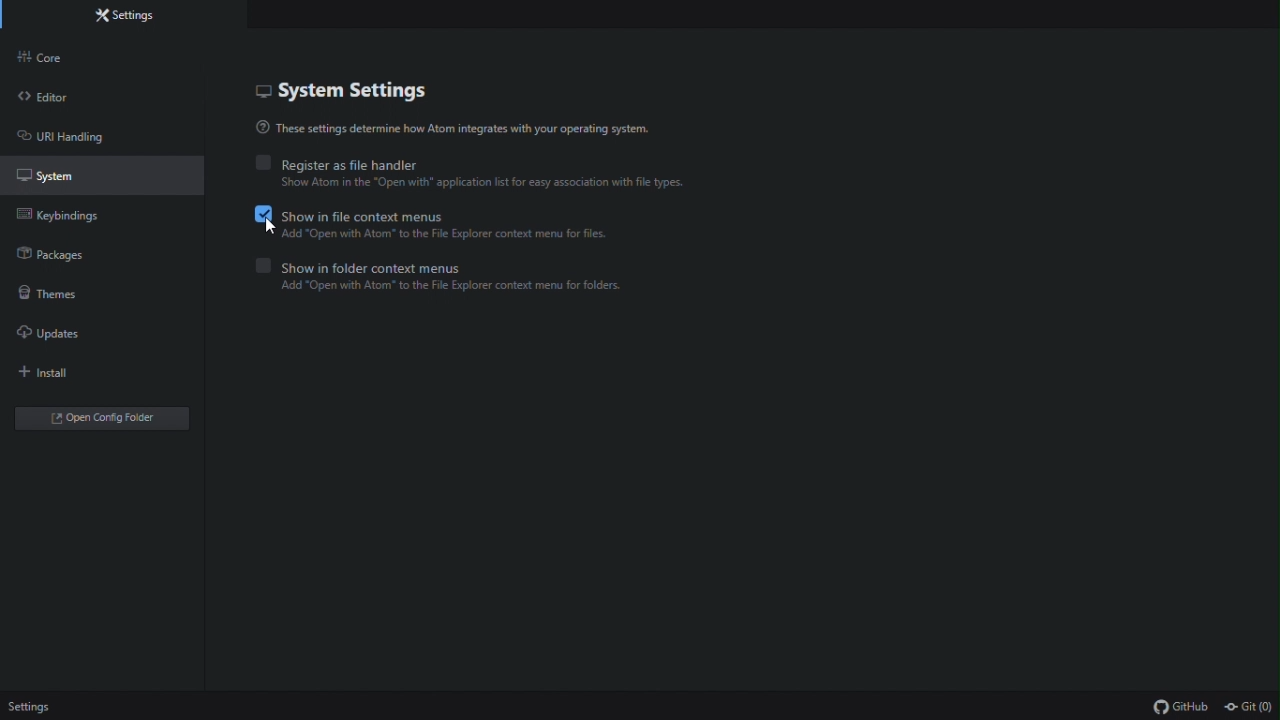 The image size is (1280, 720). I want to click on Settings, so click(135, 15).